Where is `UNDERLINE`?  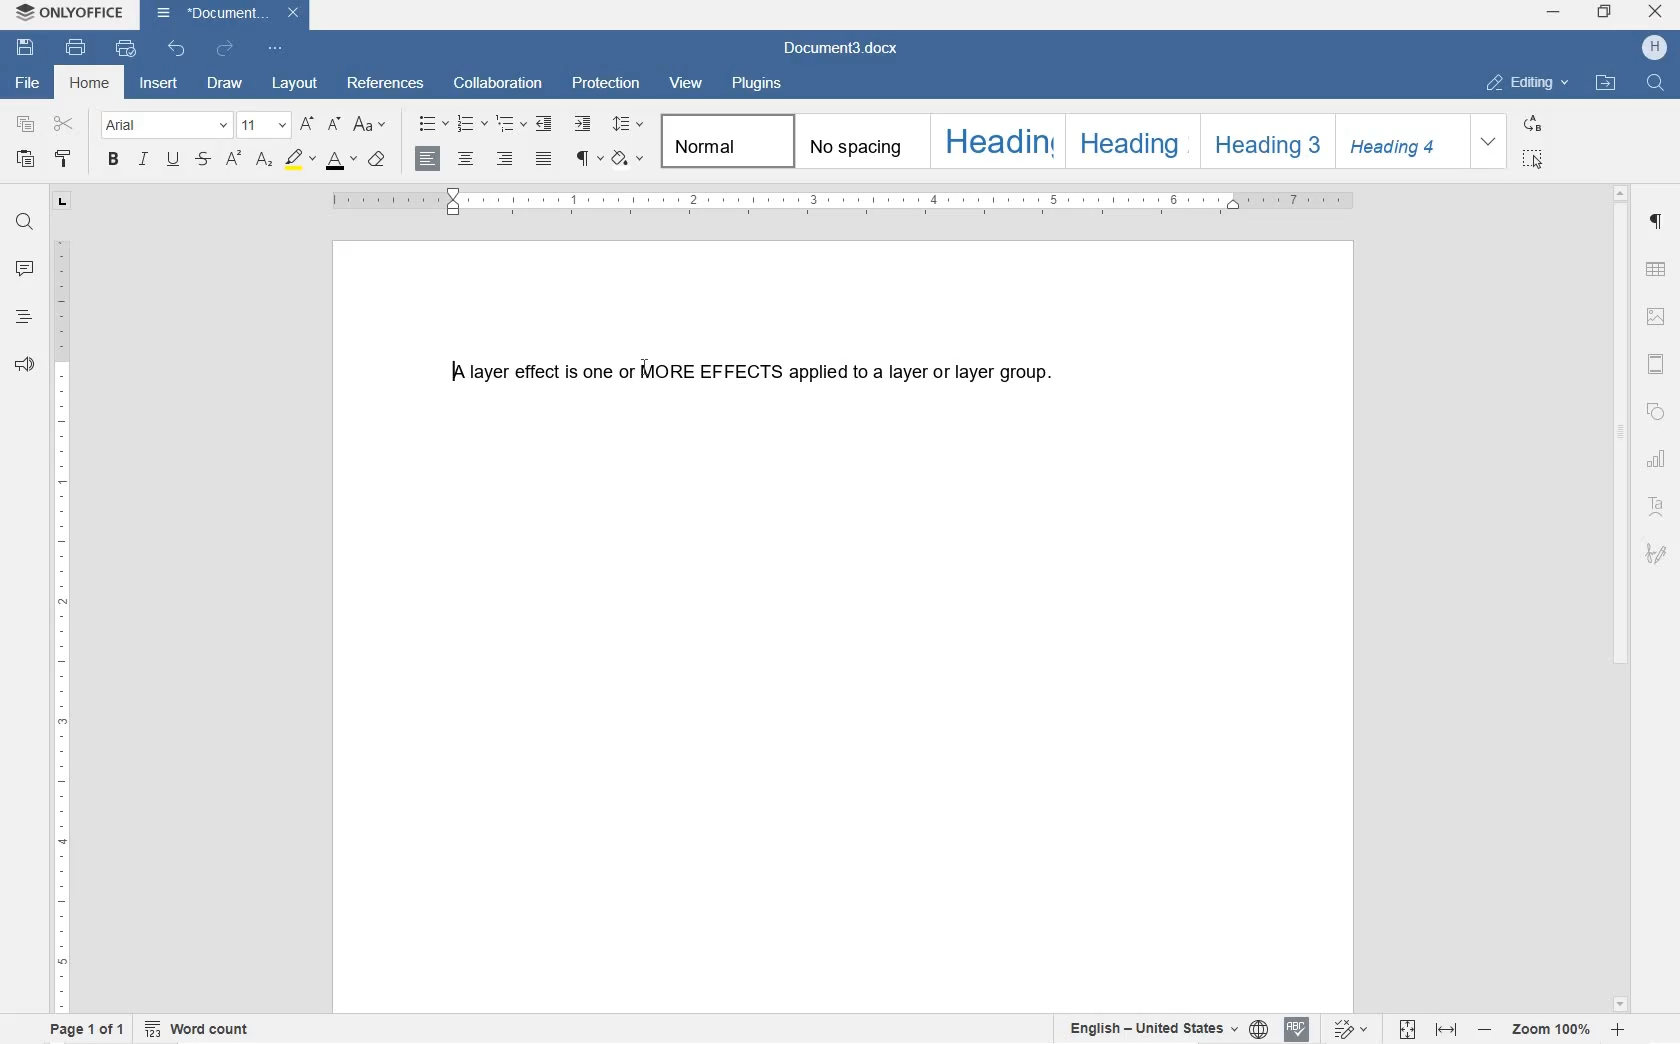
UNDERLINE is located at coordinates (173, 160).